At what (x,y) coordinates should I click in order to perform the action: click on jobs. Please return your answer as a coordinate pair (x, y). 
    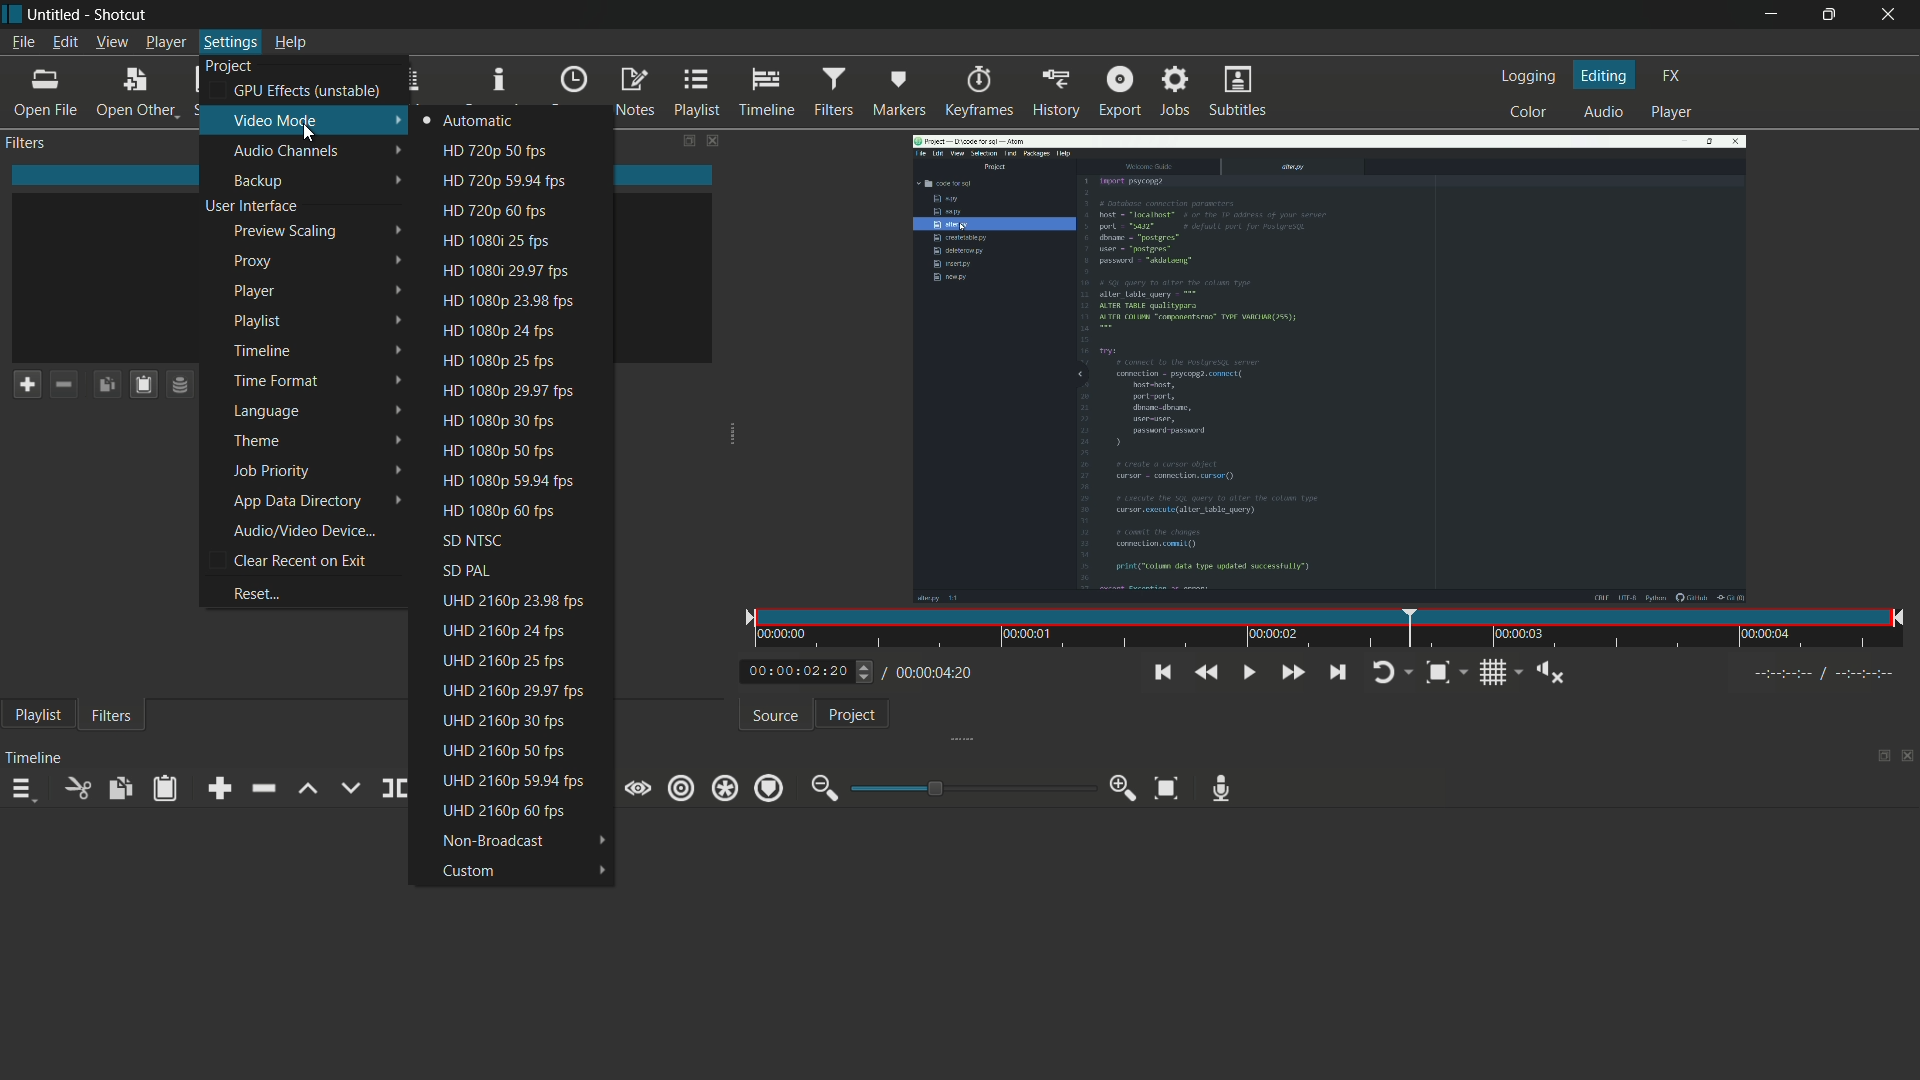
    Looking at the image, I should click on (1178, 92).